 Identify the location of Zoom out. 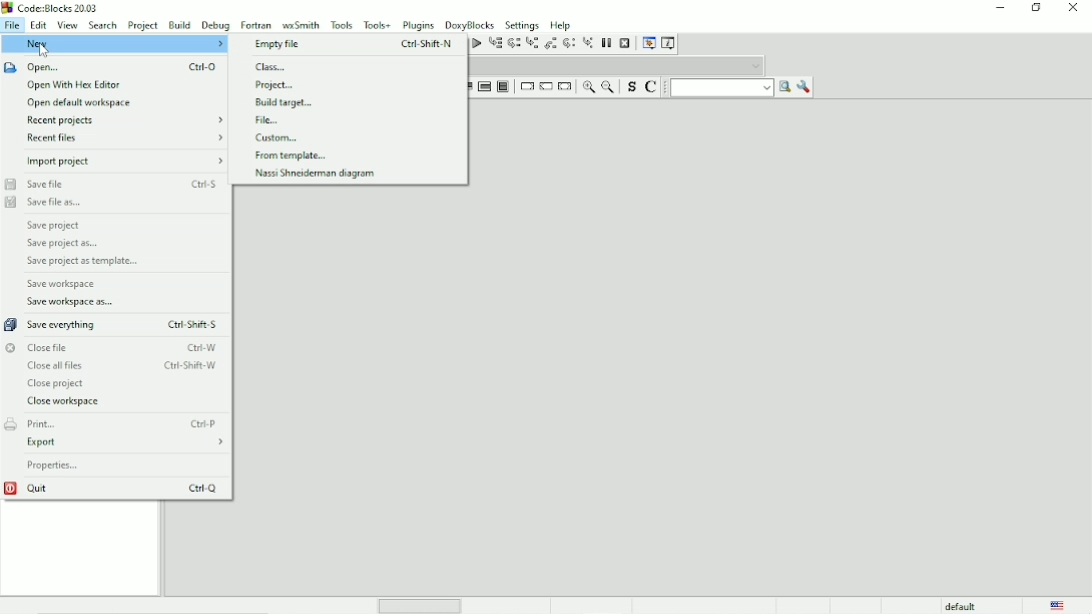
(607, 86).